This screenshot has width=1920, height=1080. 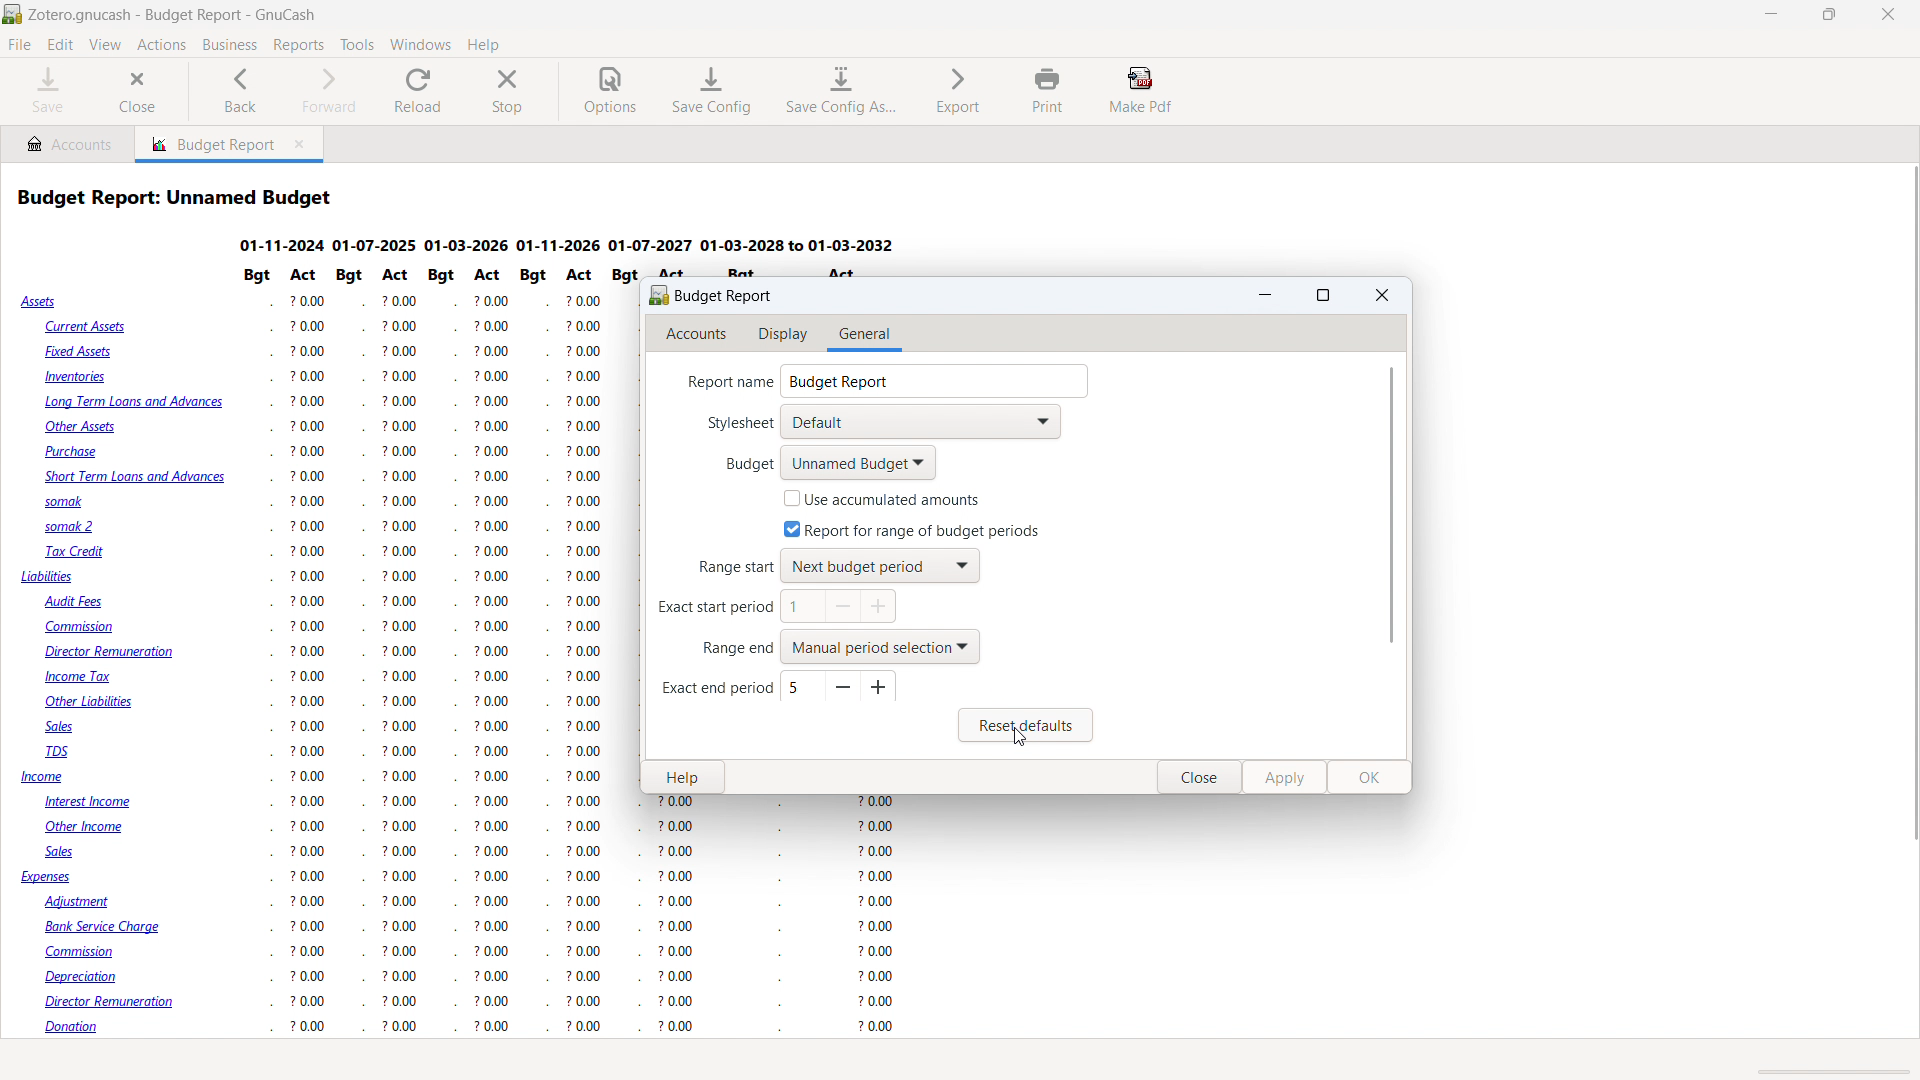 I want to click on Other Liabilities, so click(x=94, y=702).